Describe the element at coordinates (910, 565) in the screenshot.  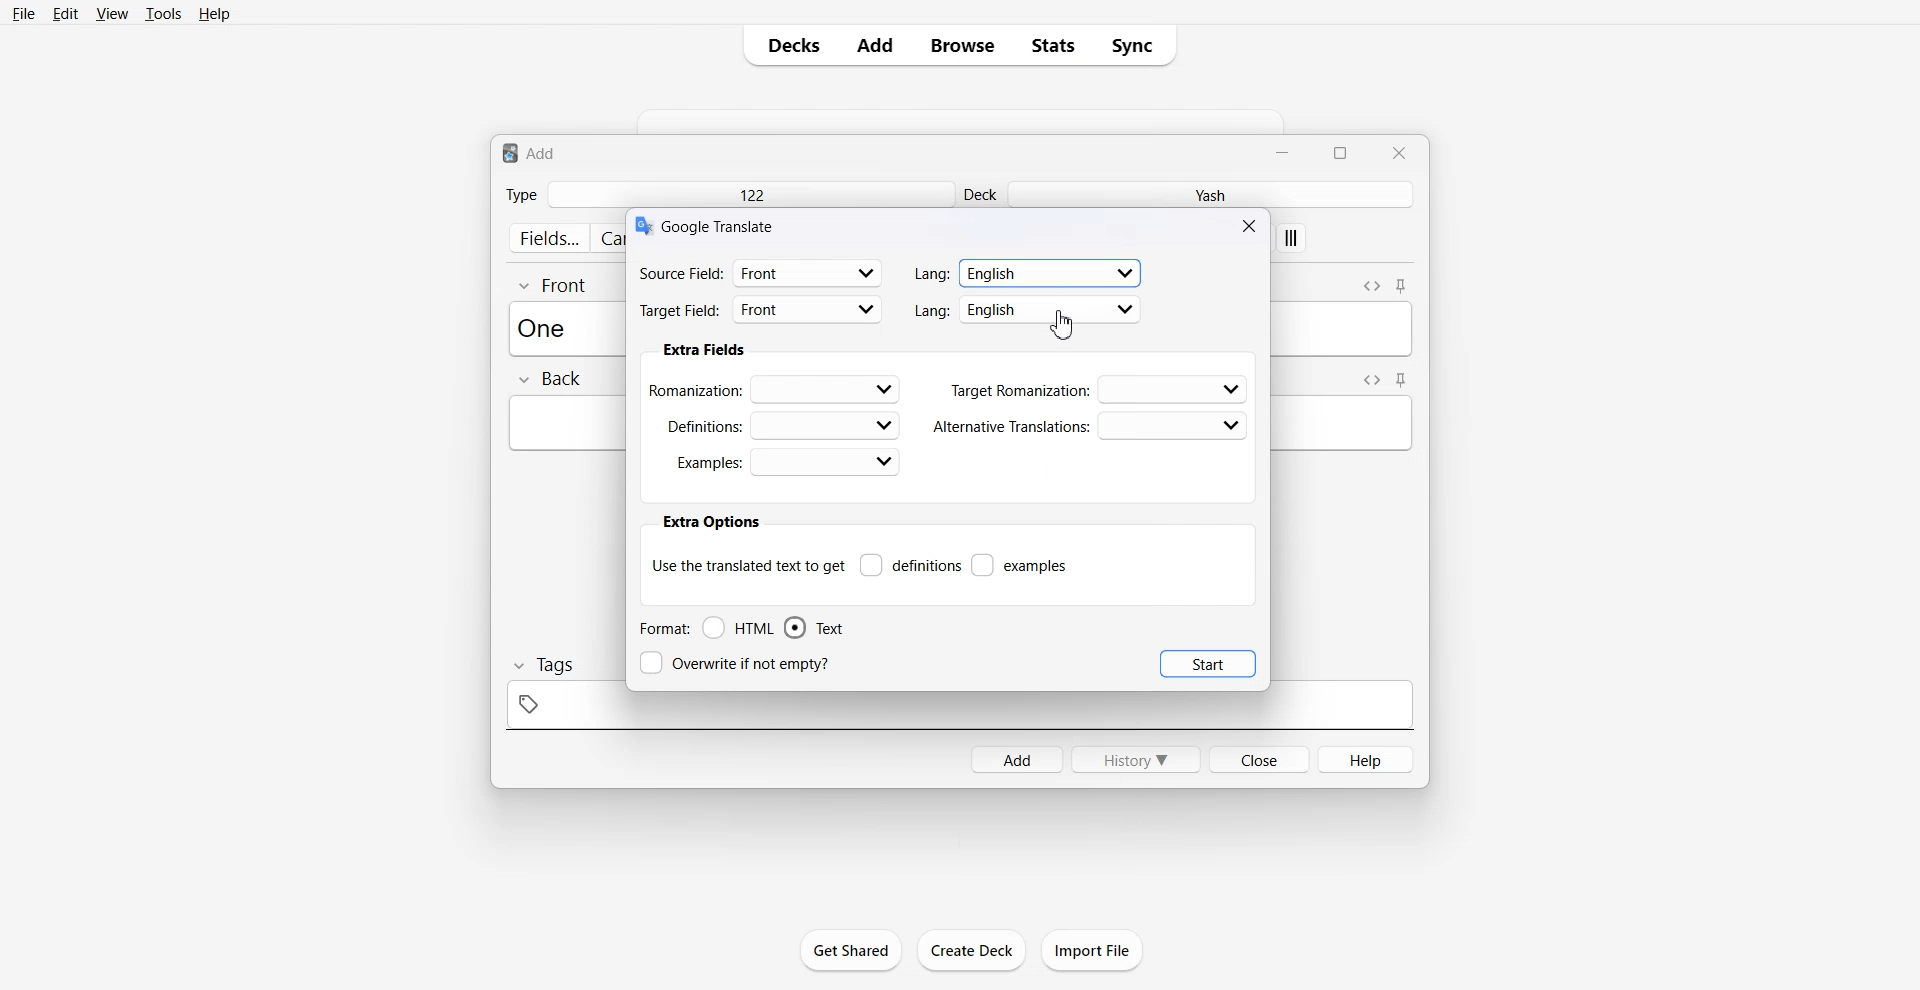
I see `Definitions` at that location.